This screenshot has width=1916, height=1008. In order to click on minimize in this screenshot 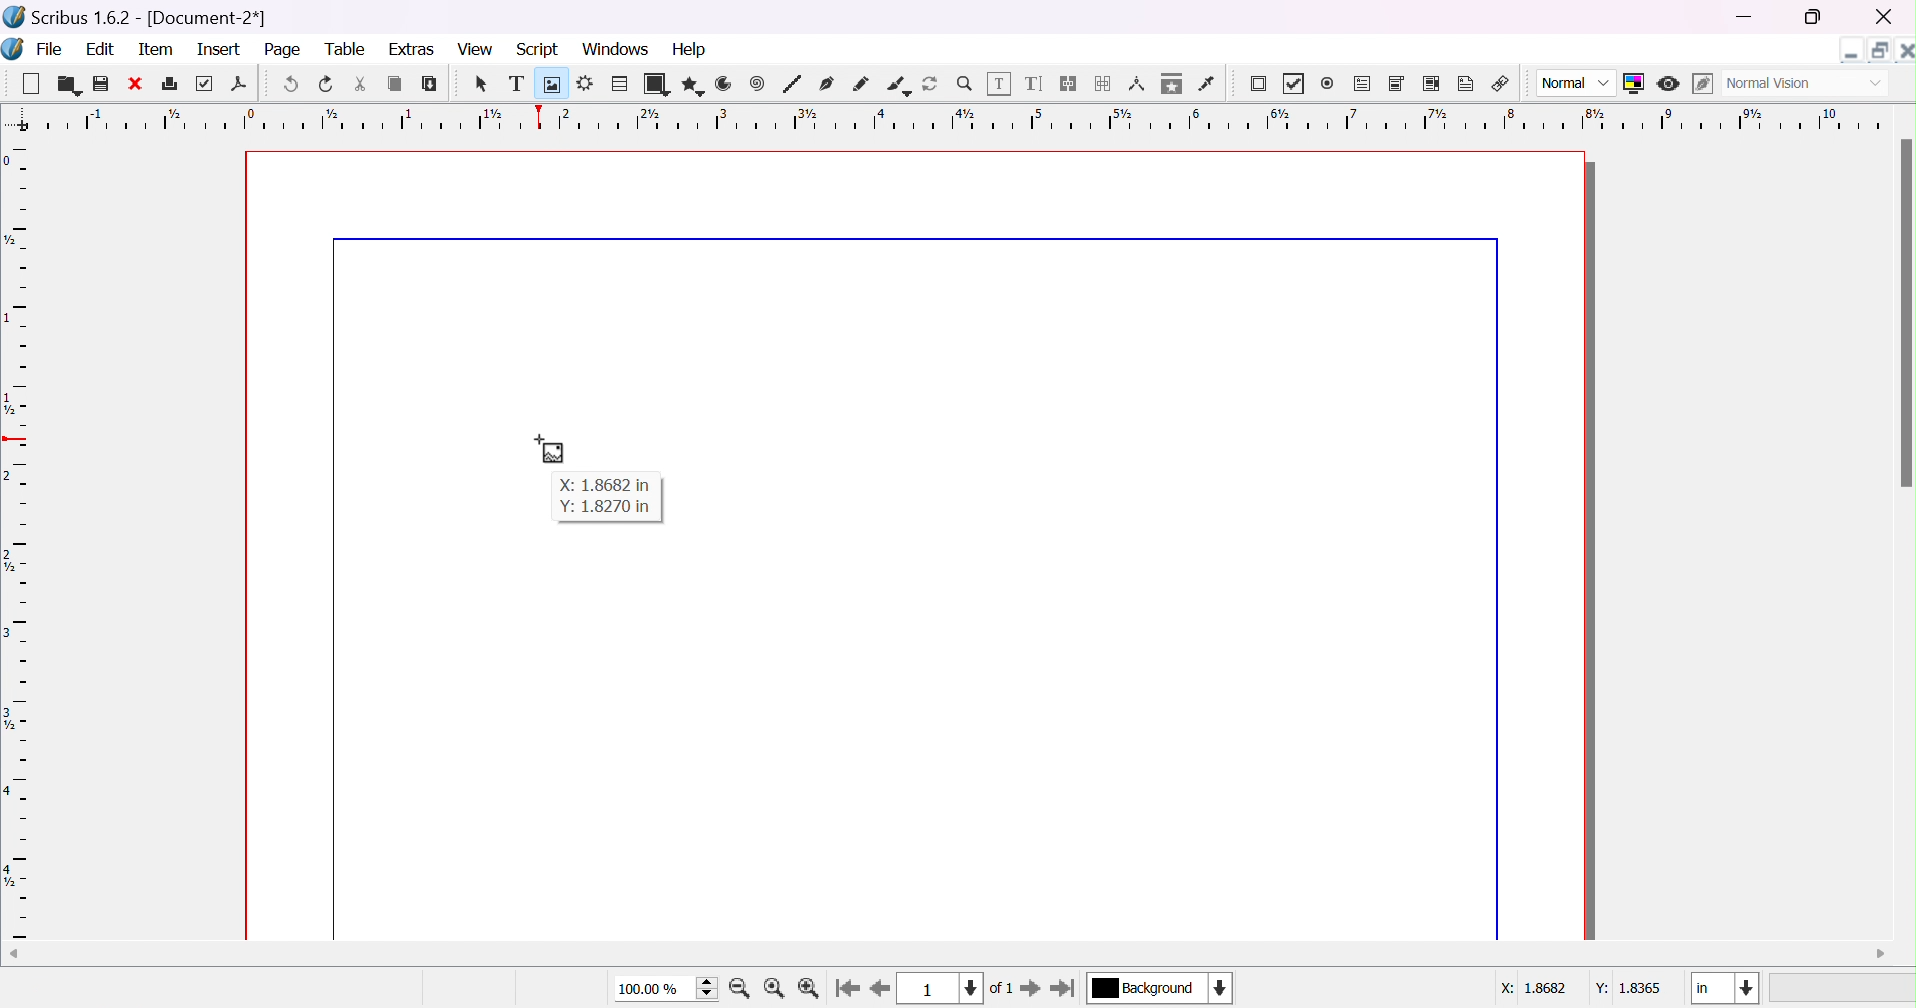, I will do `click(1749, 18)`.